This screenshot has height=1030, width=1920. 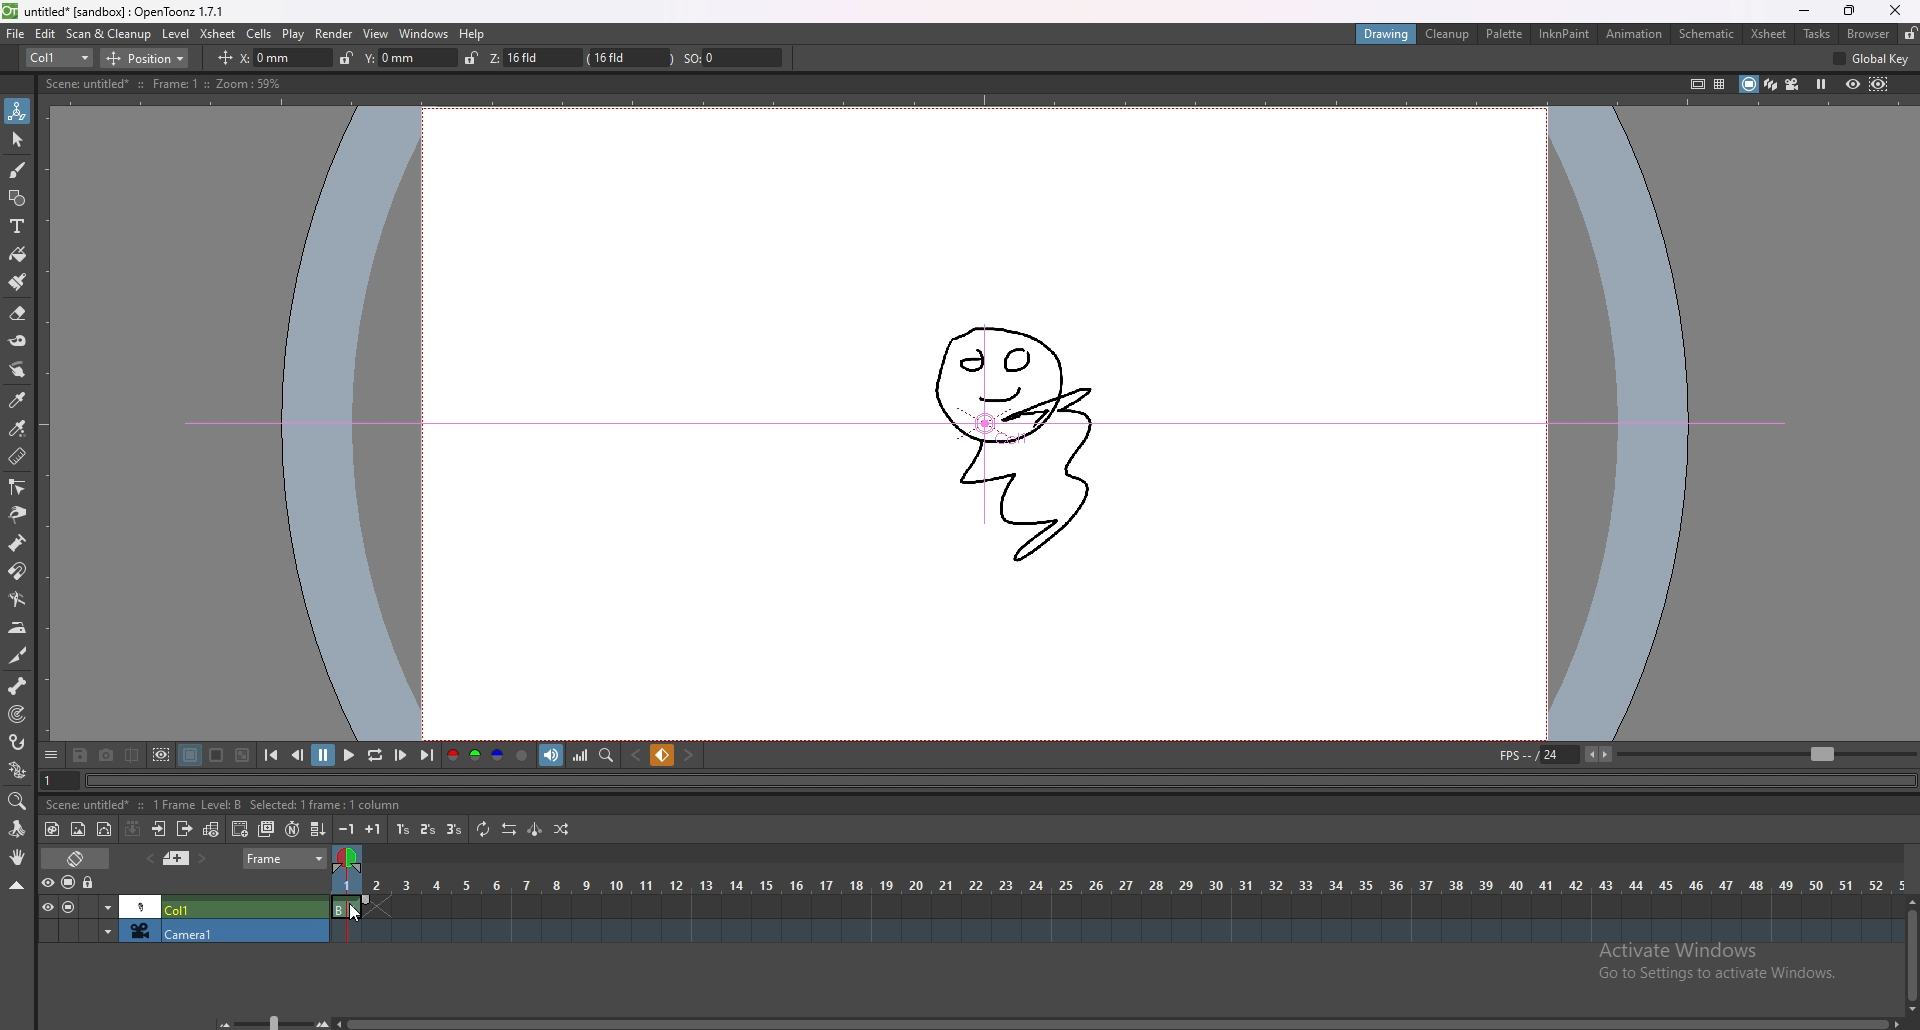 What do you see at coordinates (1877, 60) in the screenshot?
I see `Config` at bounding box center [1877, 60].